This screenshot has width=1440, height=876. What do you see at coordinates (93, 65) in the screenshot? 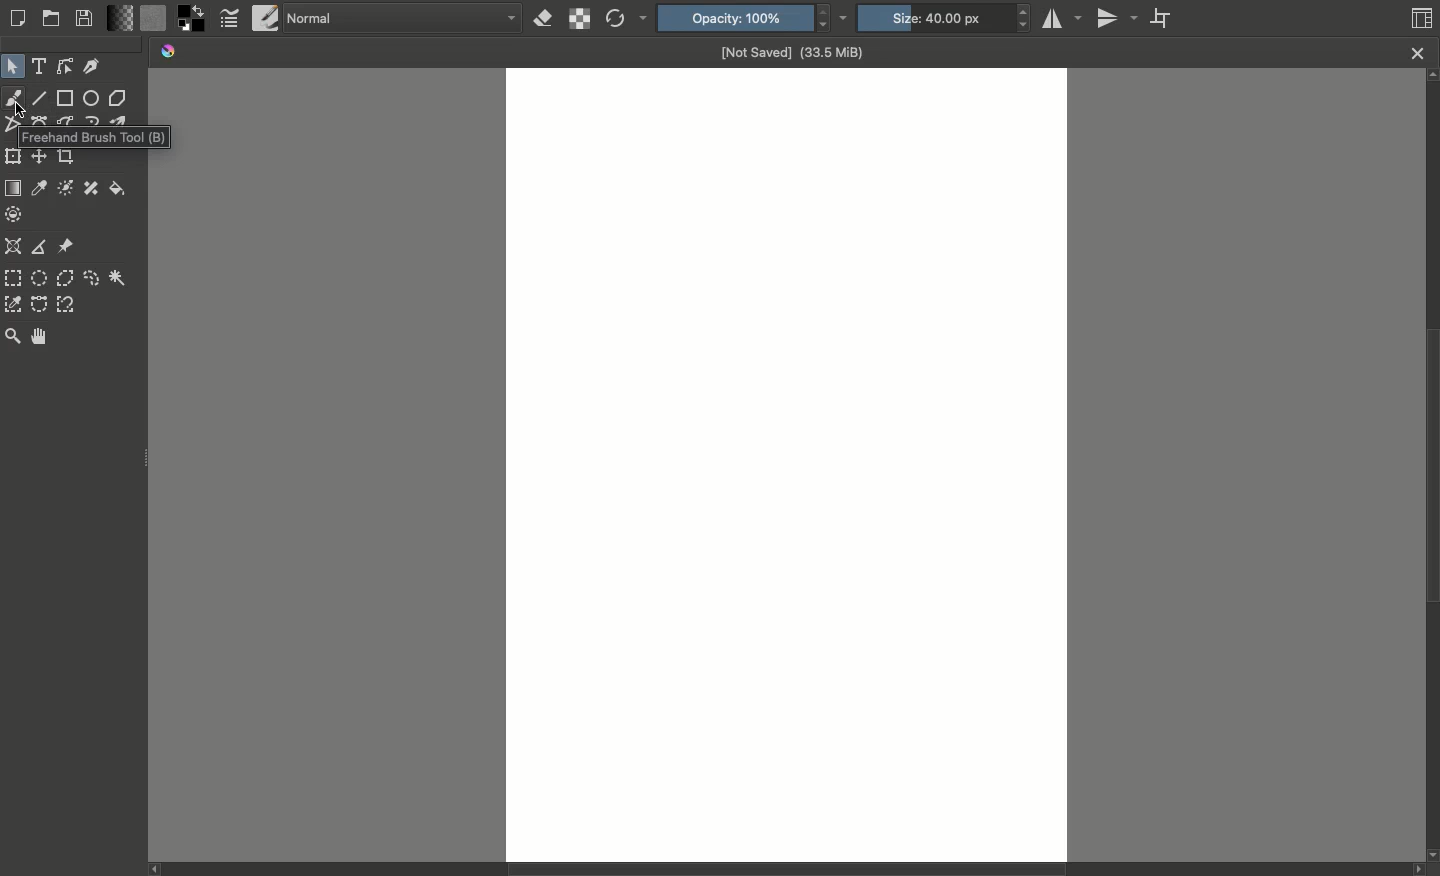
I see `Calligraphy` at bounding box center [93, 65].